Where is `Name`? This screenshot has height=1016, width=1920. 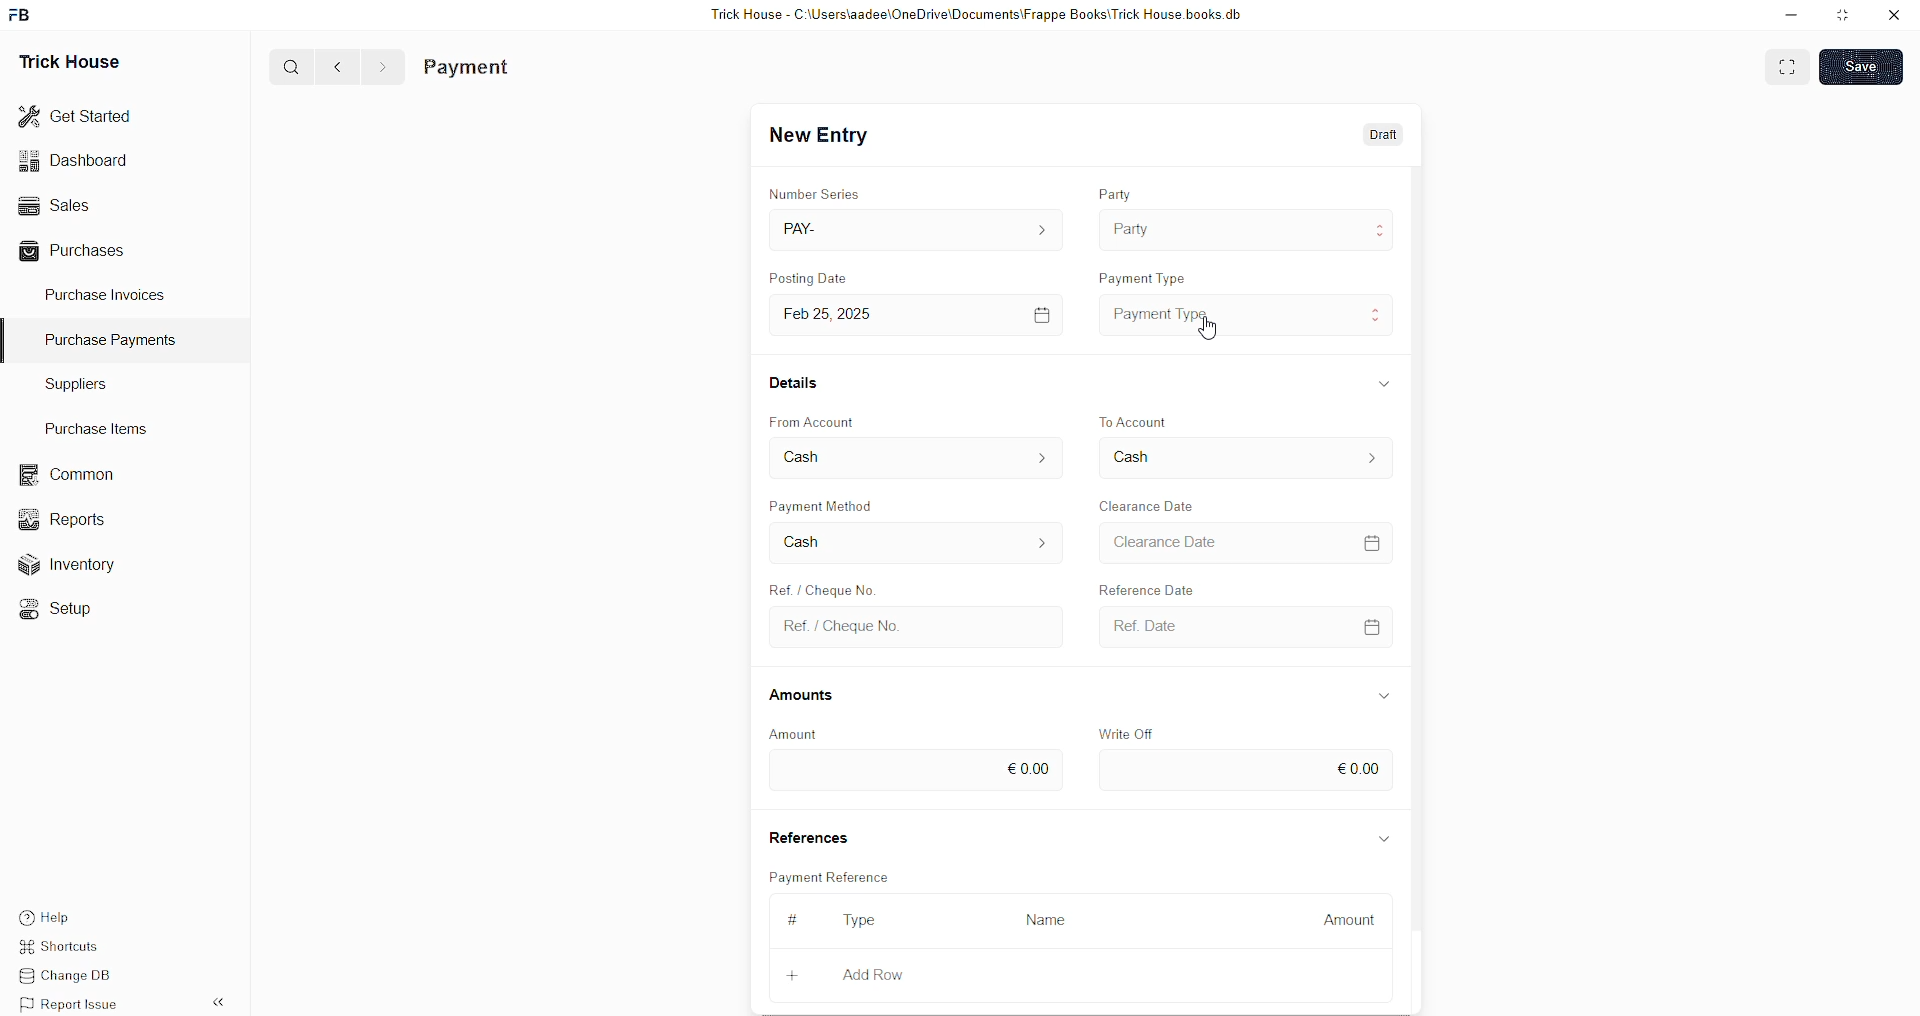
Name is located at coordinates (1052, 919).